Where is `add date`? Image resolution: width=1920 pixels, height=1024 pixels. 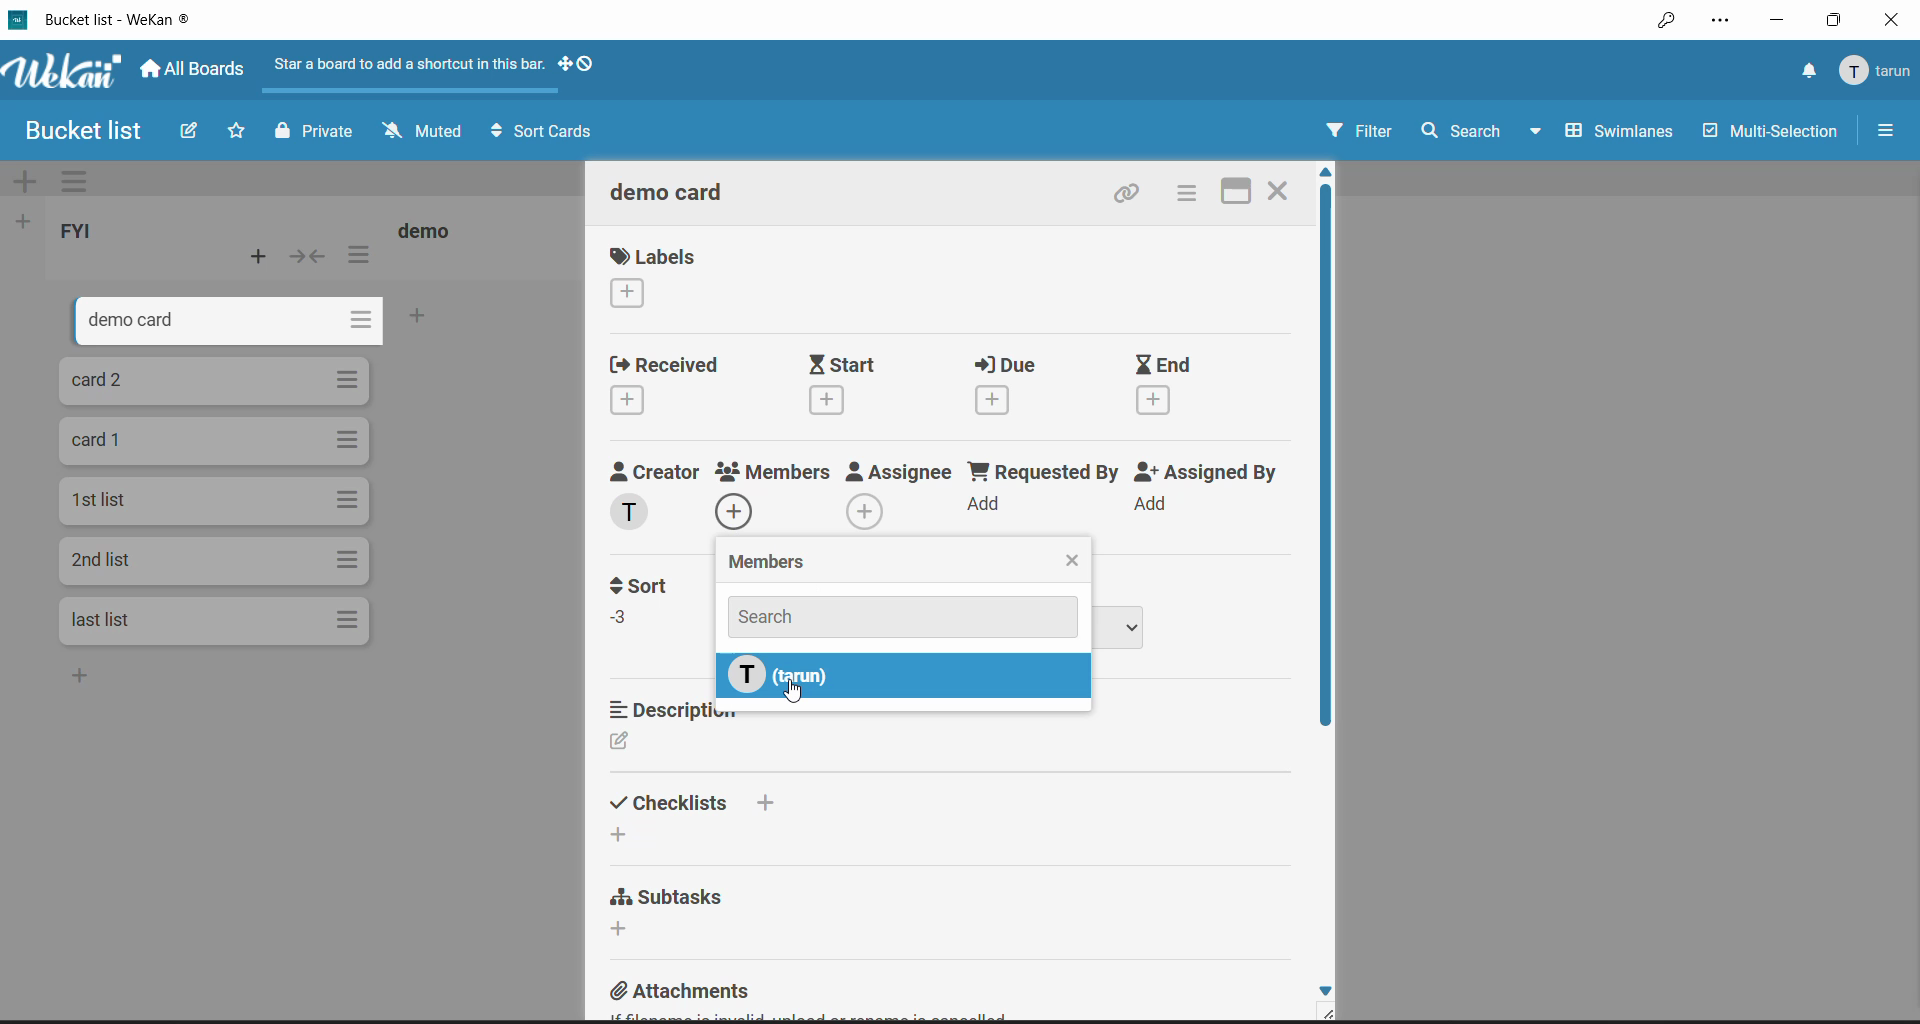
add date is located at coordinates (996, 401).